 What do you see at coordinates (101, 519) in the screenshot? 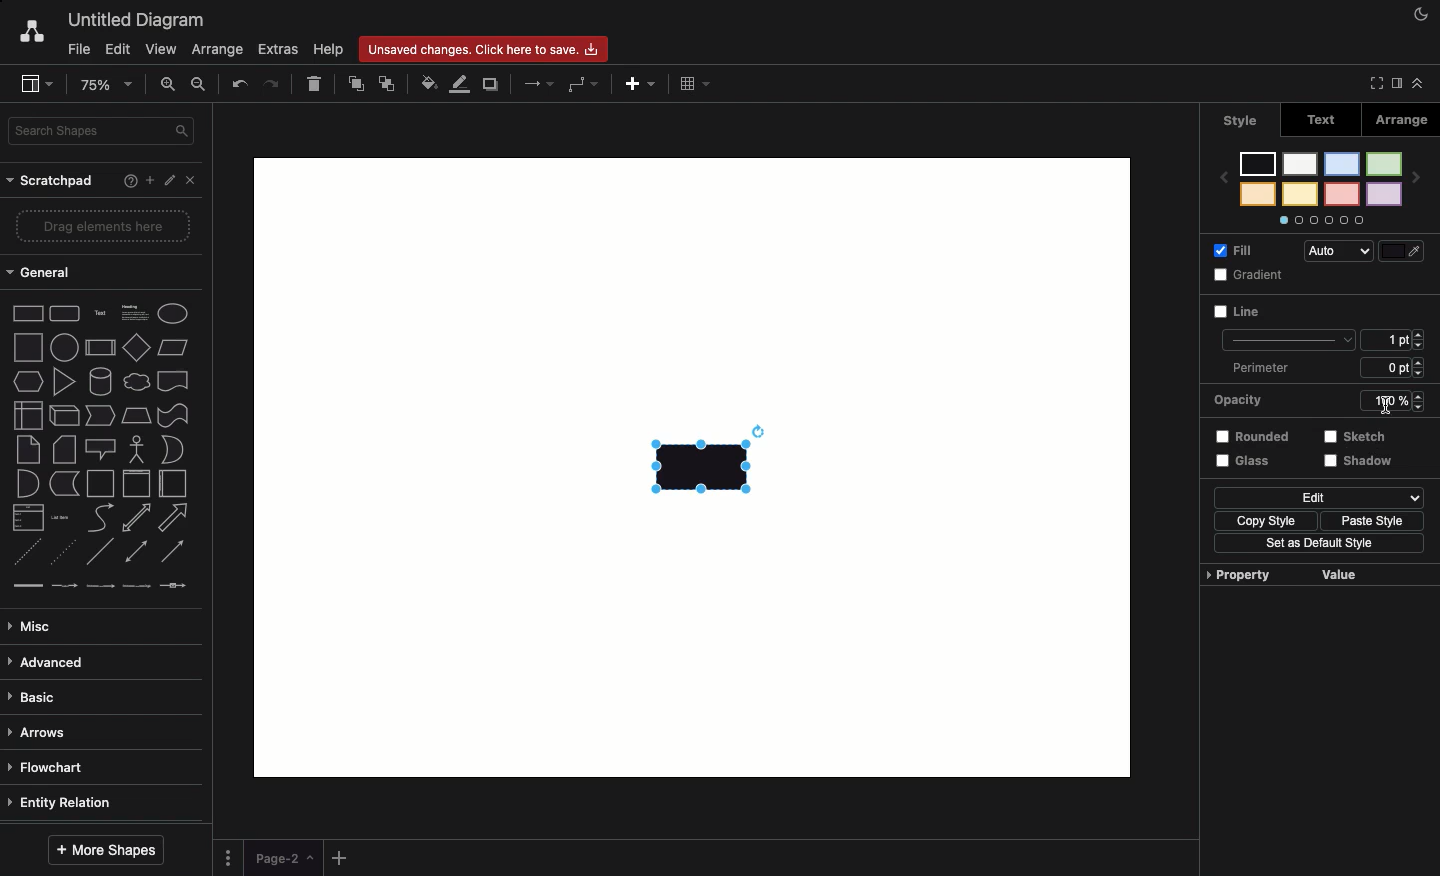
I see `curve` at bounding box center [101, 519].